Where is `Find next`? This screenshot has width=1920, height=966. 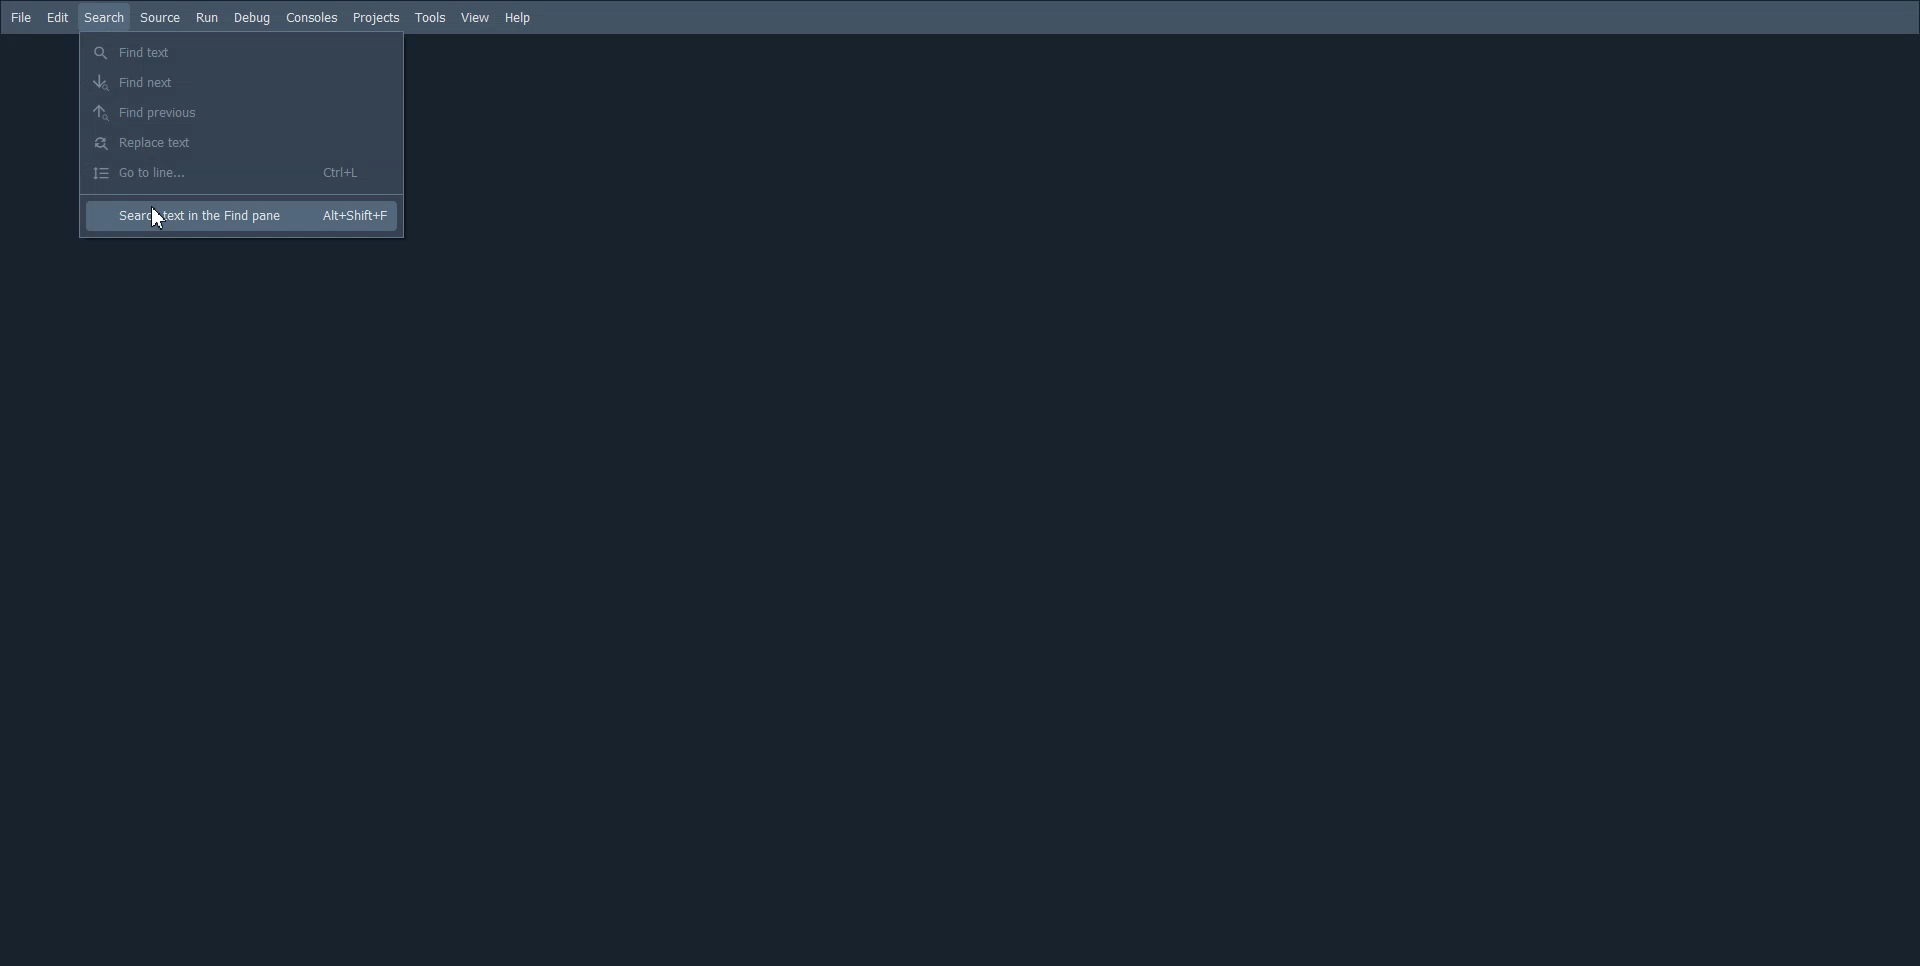 Find next is located at coordinates (231, 82).